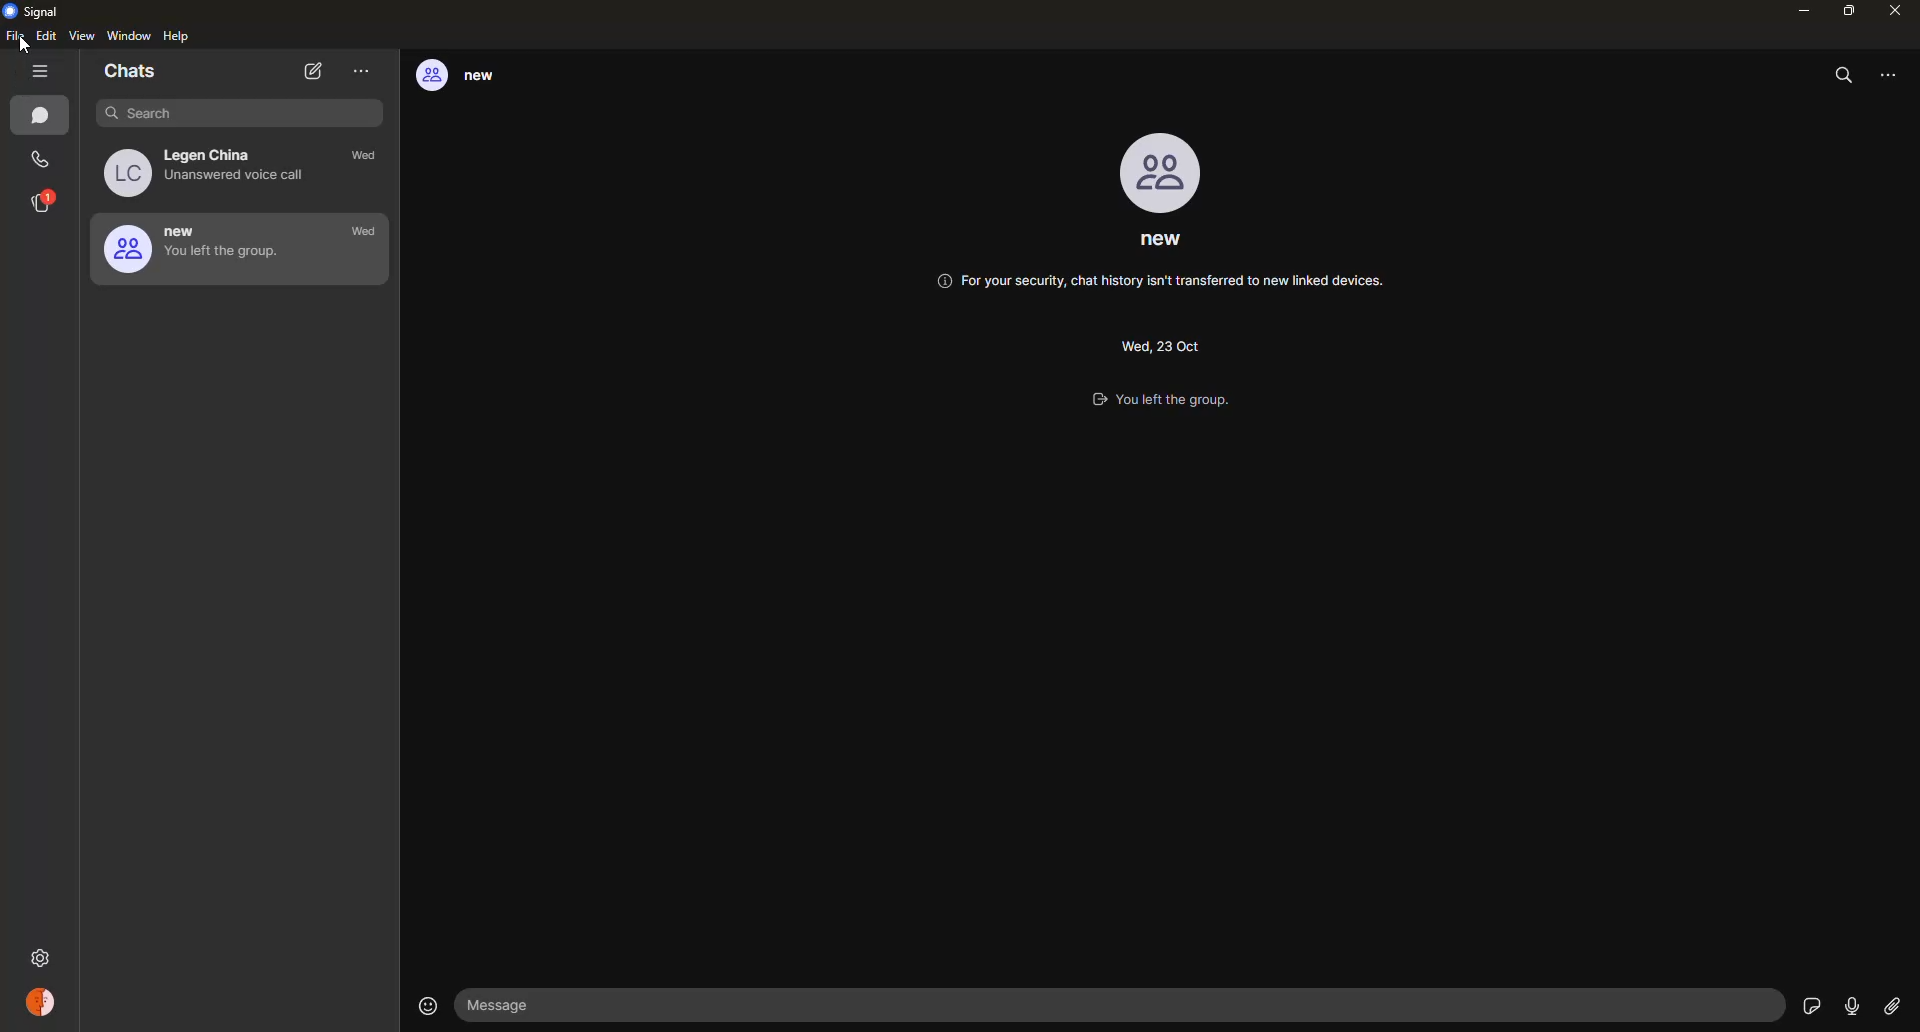  What do you see at coordinates (42, 160) in the screenshot?
I see `calls` at bounding box center [42, 160].